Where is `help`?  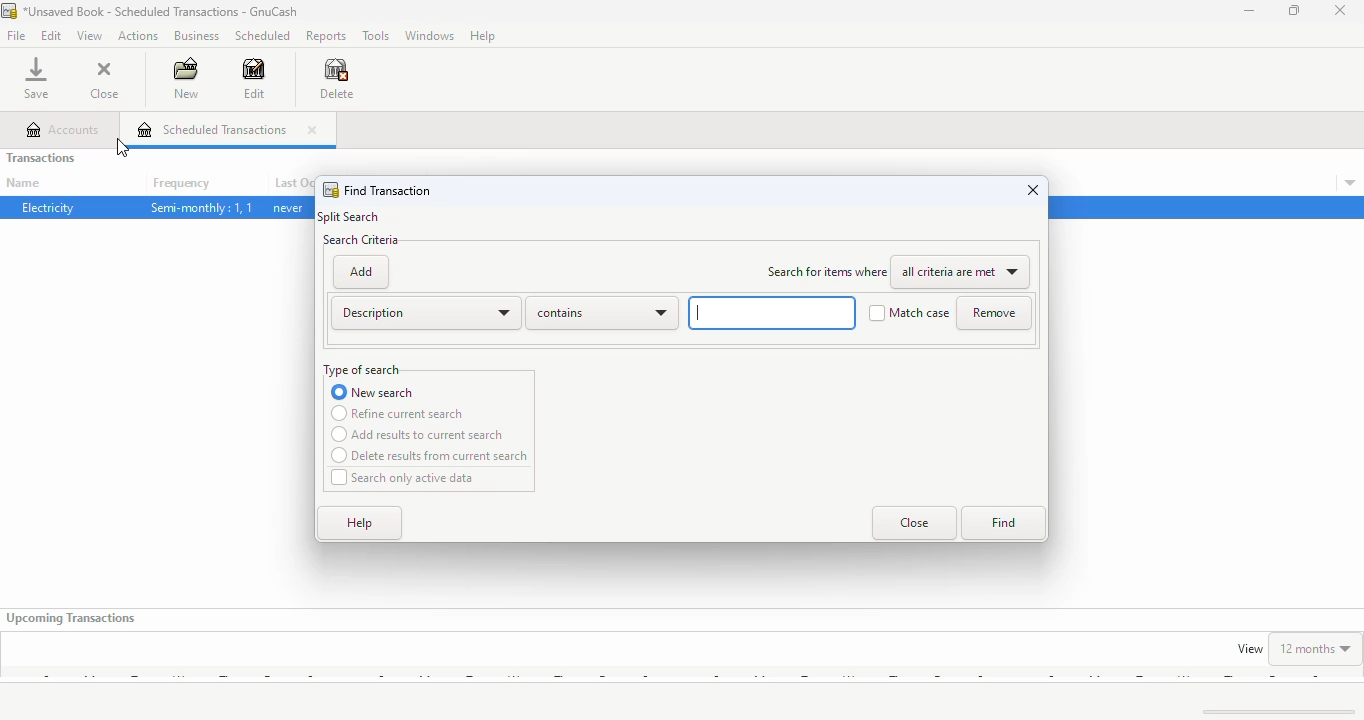
help is located at coordinates (361, 524).